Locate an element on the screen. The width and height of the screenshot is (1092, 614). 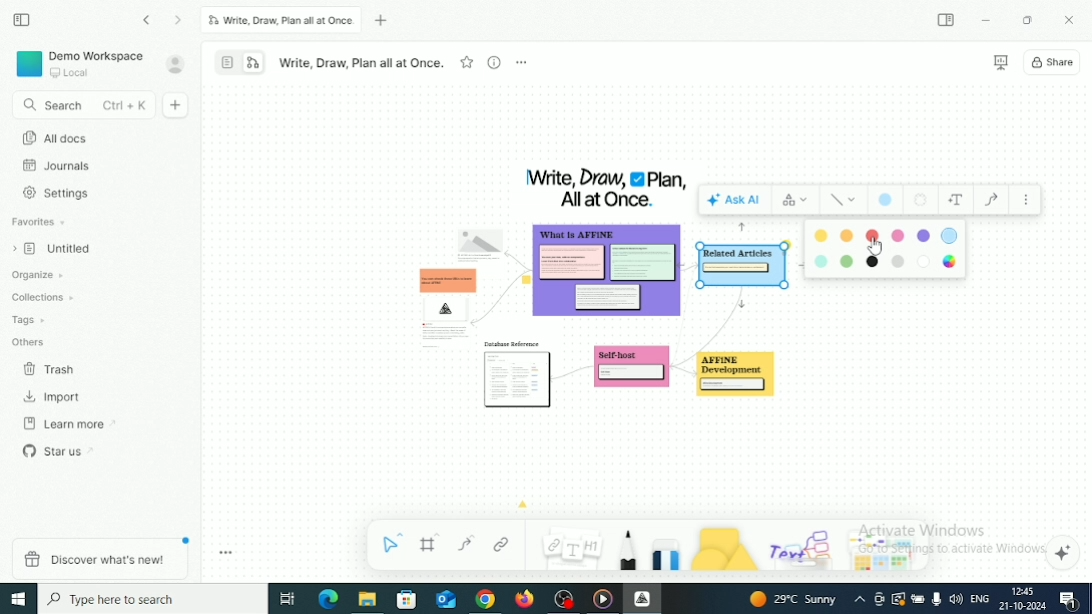
Favourite is located at coordinates (467, 61).